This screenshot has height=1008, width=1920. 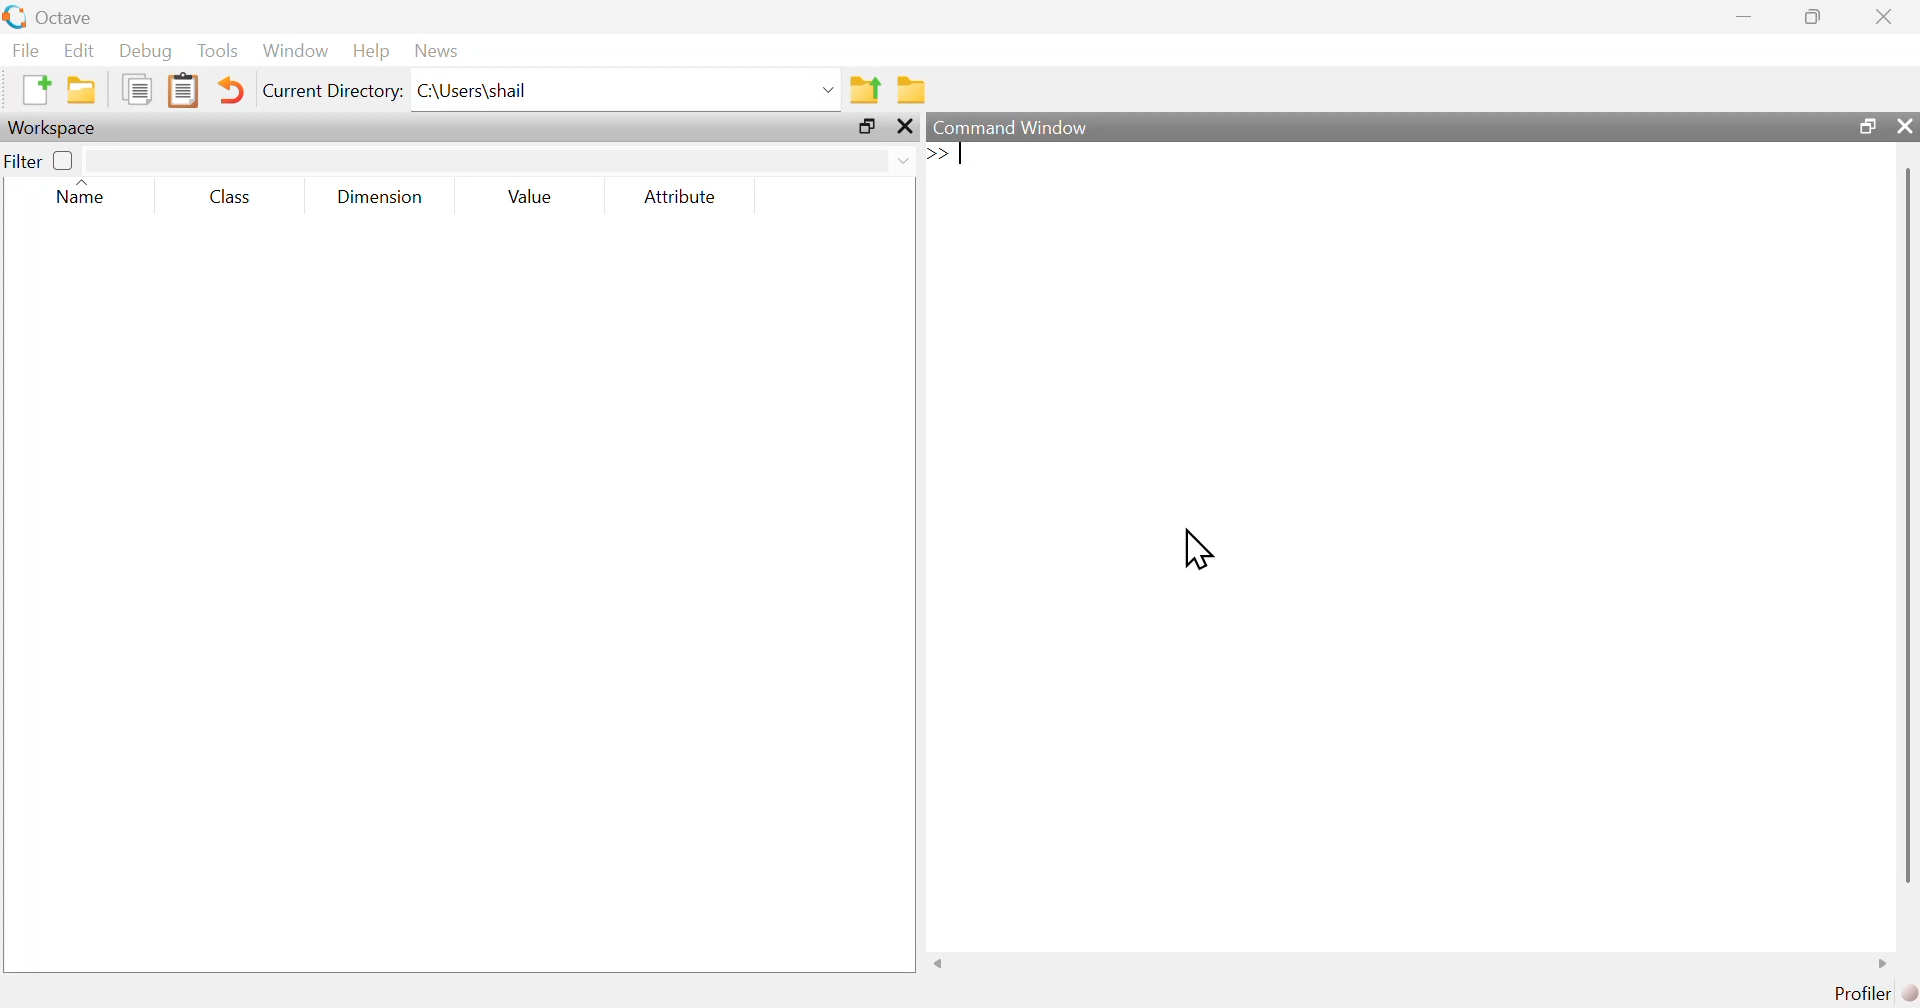 What do you see at coordinates (1745, 17) in the screenshot?
I see `minimize` at bounding box center [1745, 17].